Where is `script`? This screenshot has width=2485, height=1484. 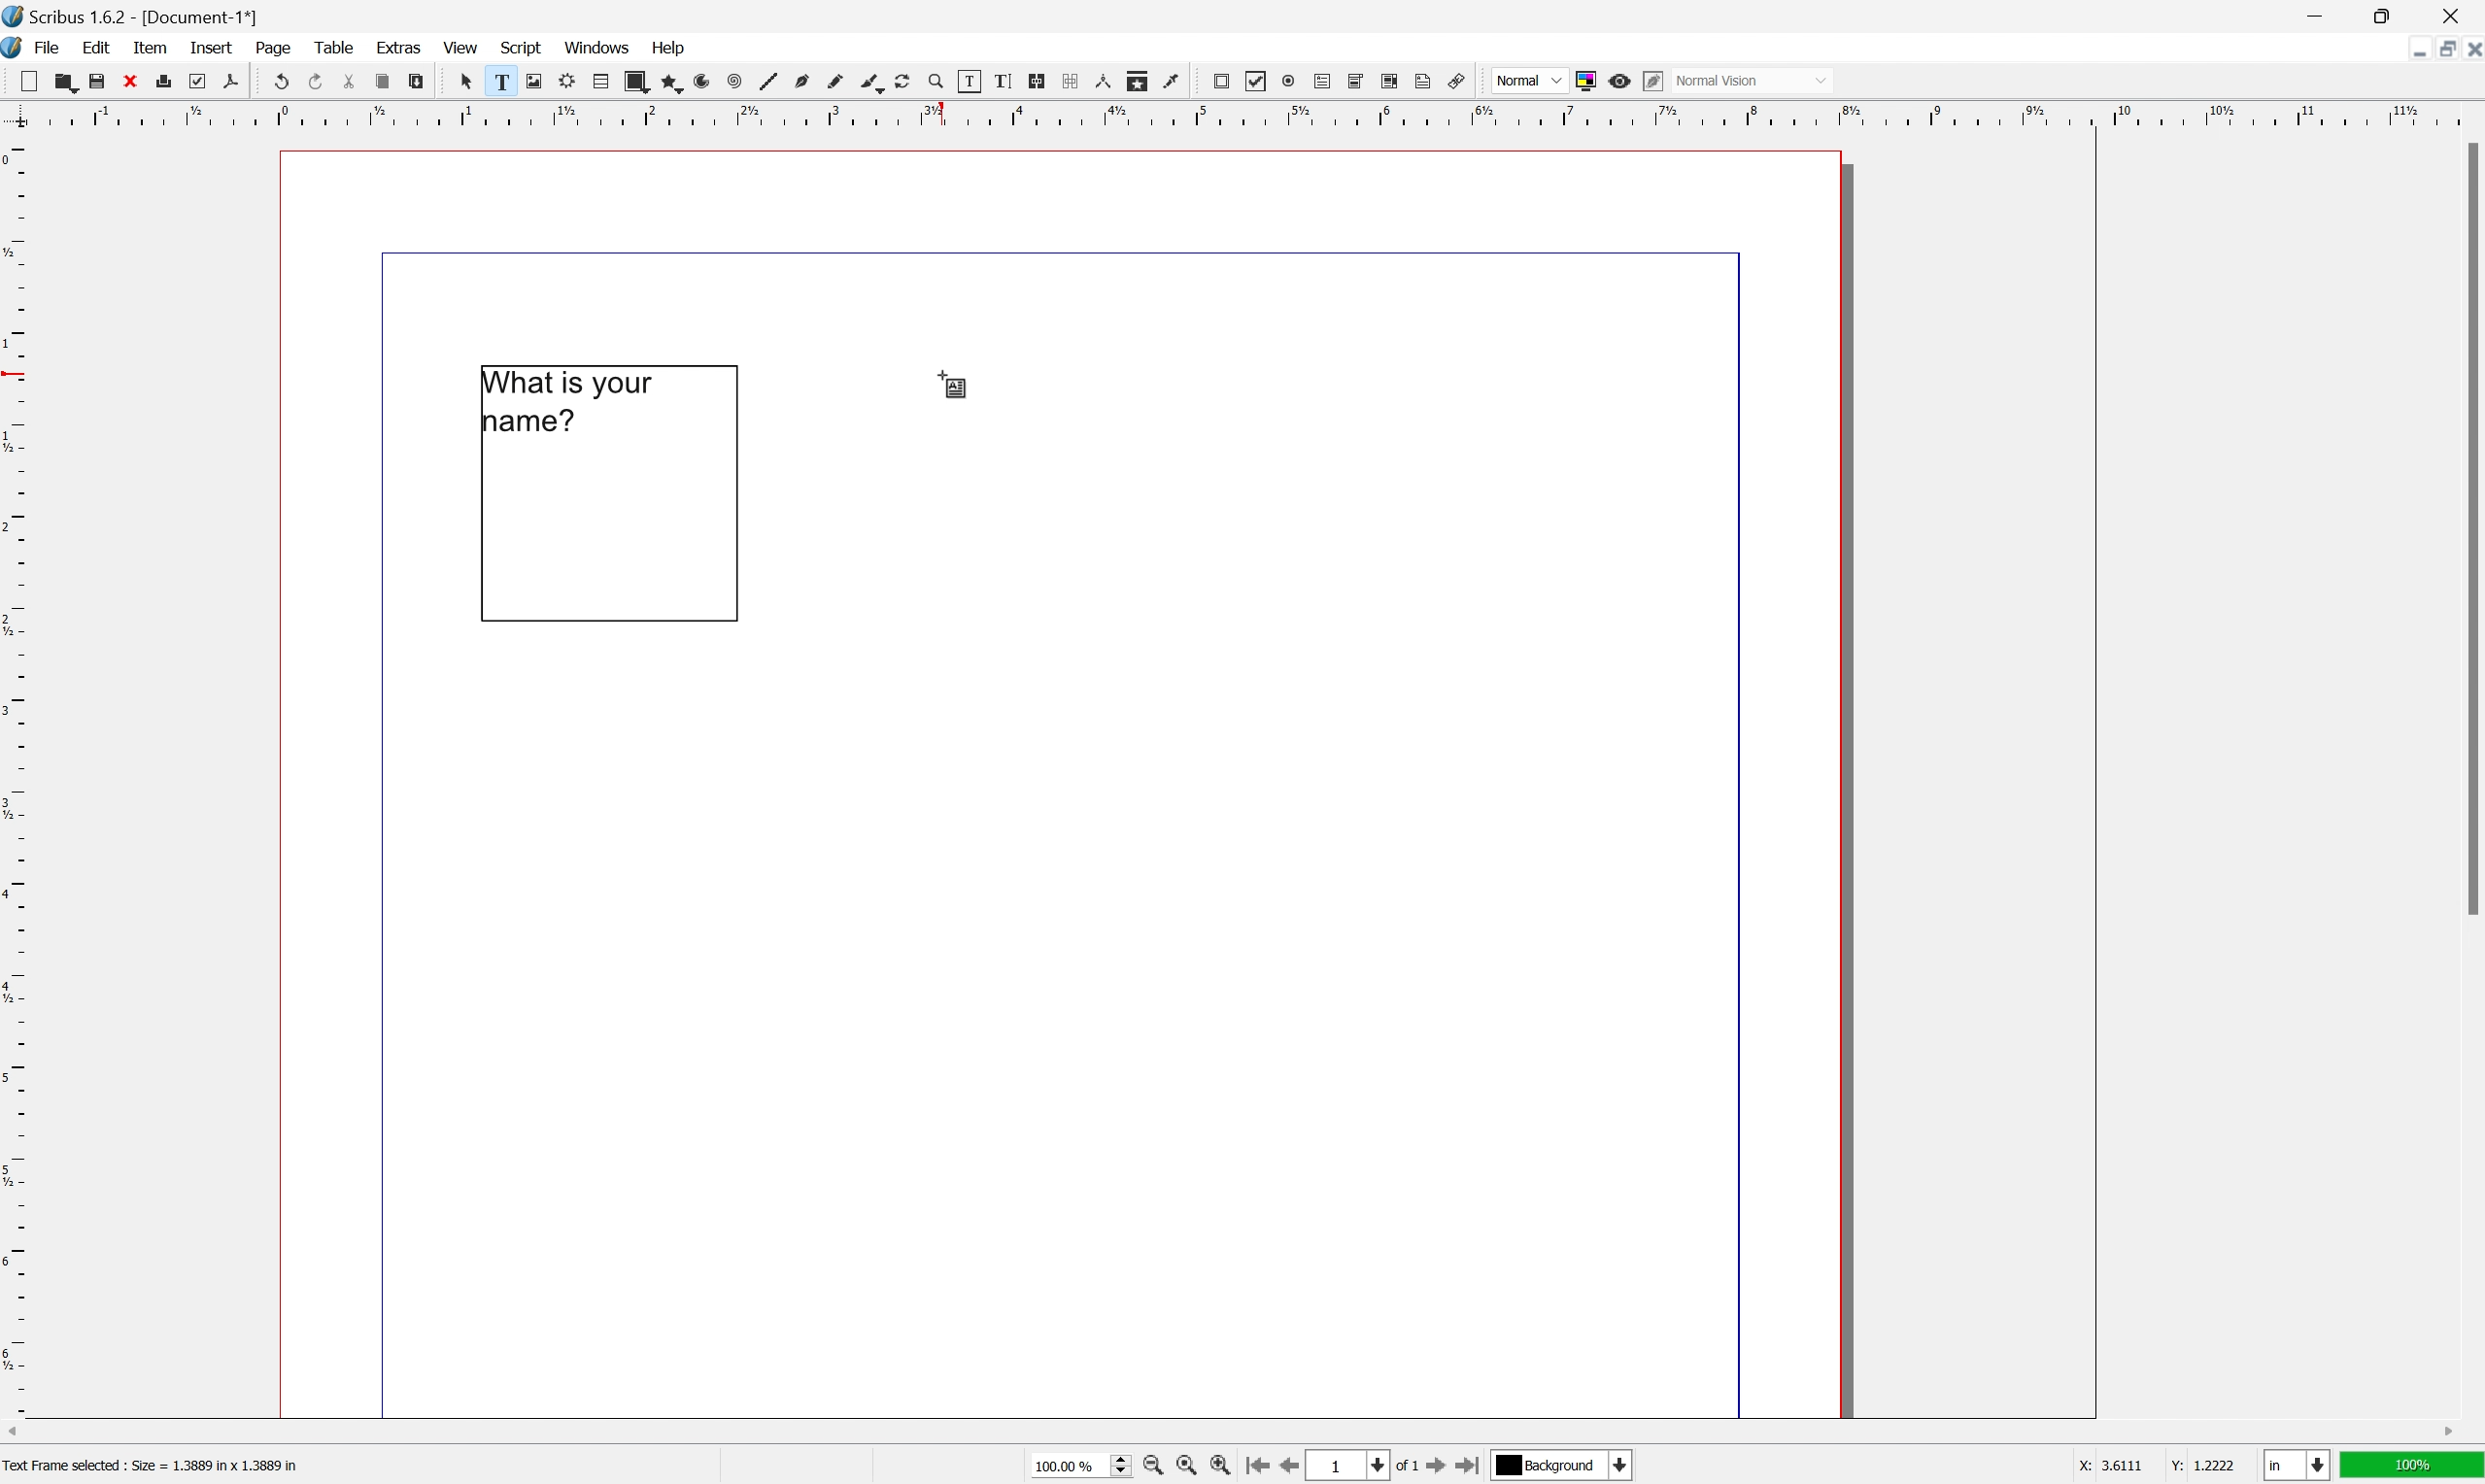 script is located at coordinates (522, 46).